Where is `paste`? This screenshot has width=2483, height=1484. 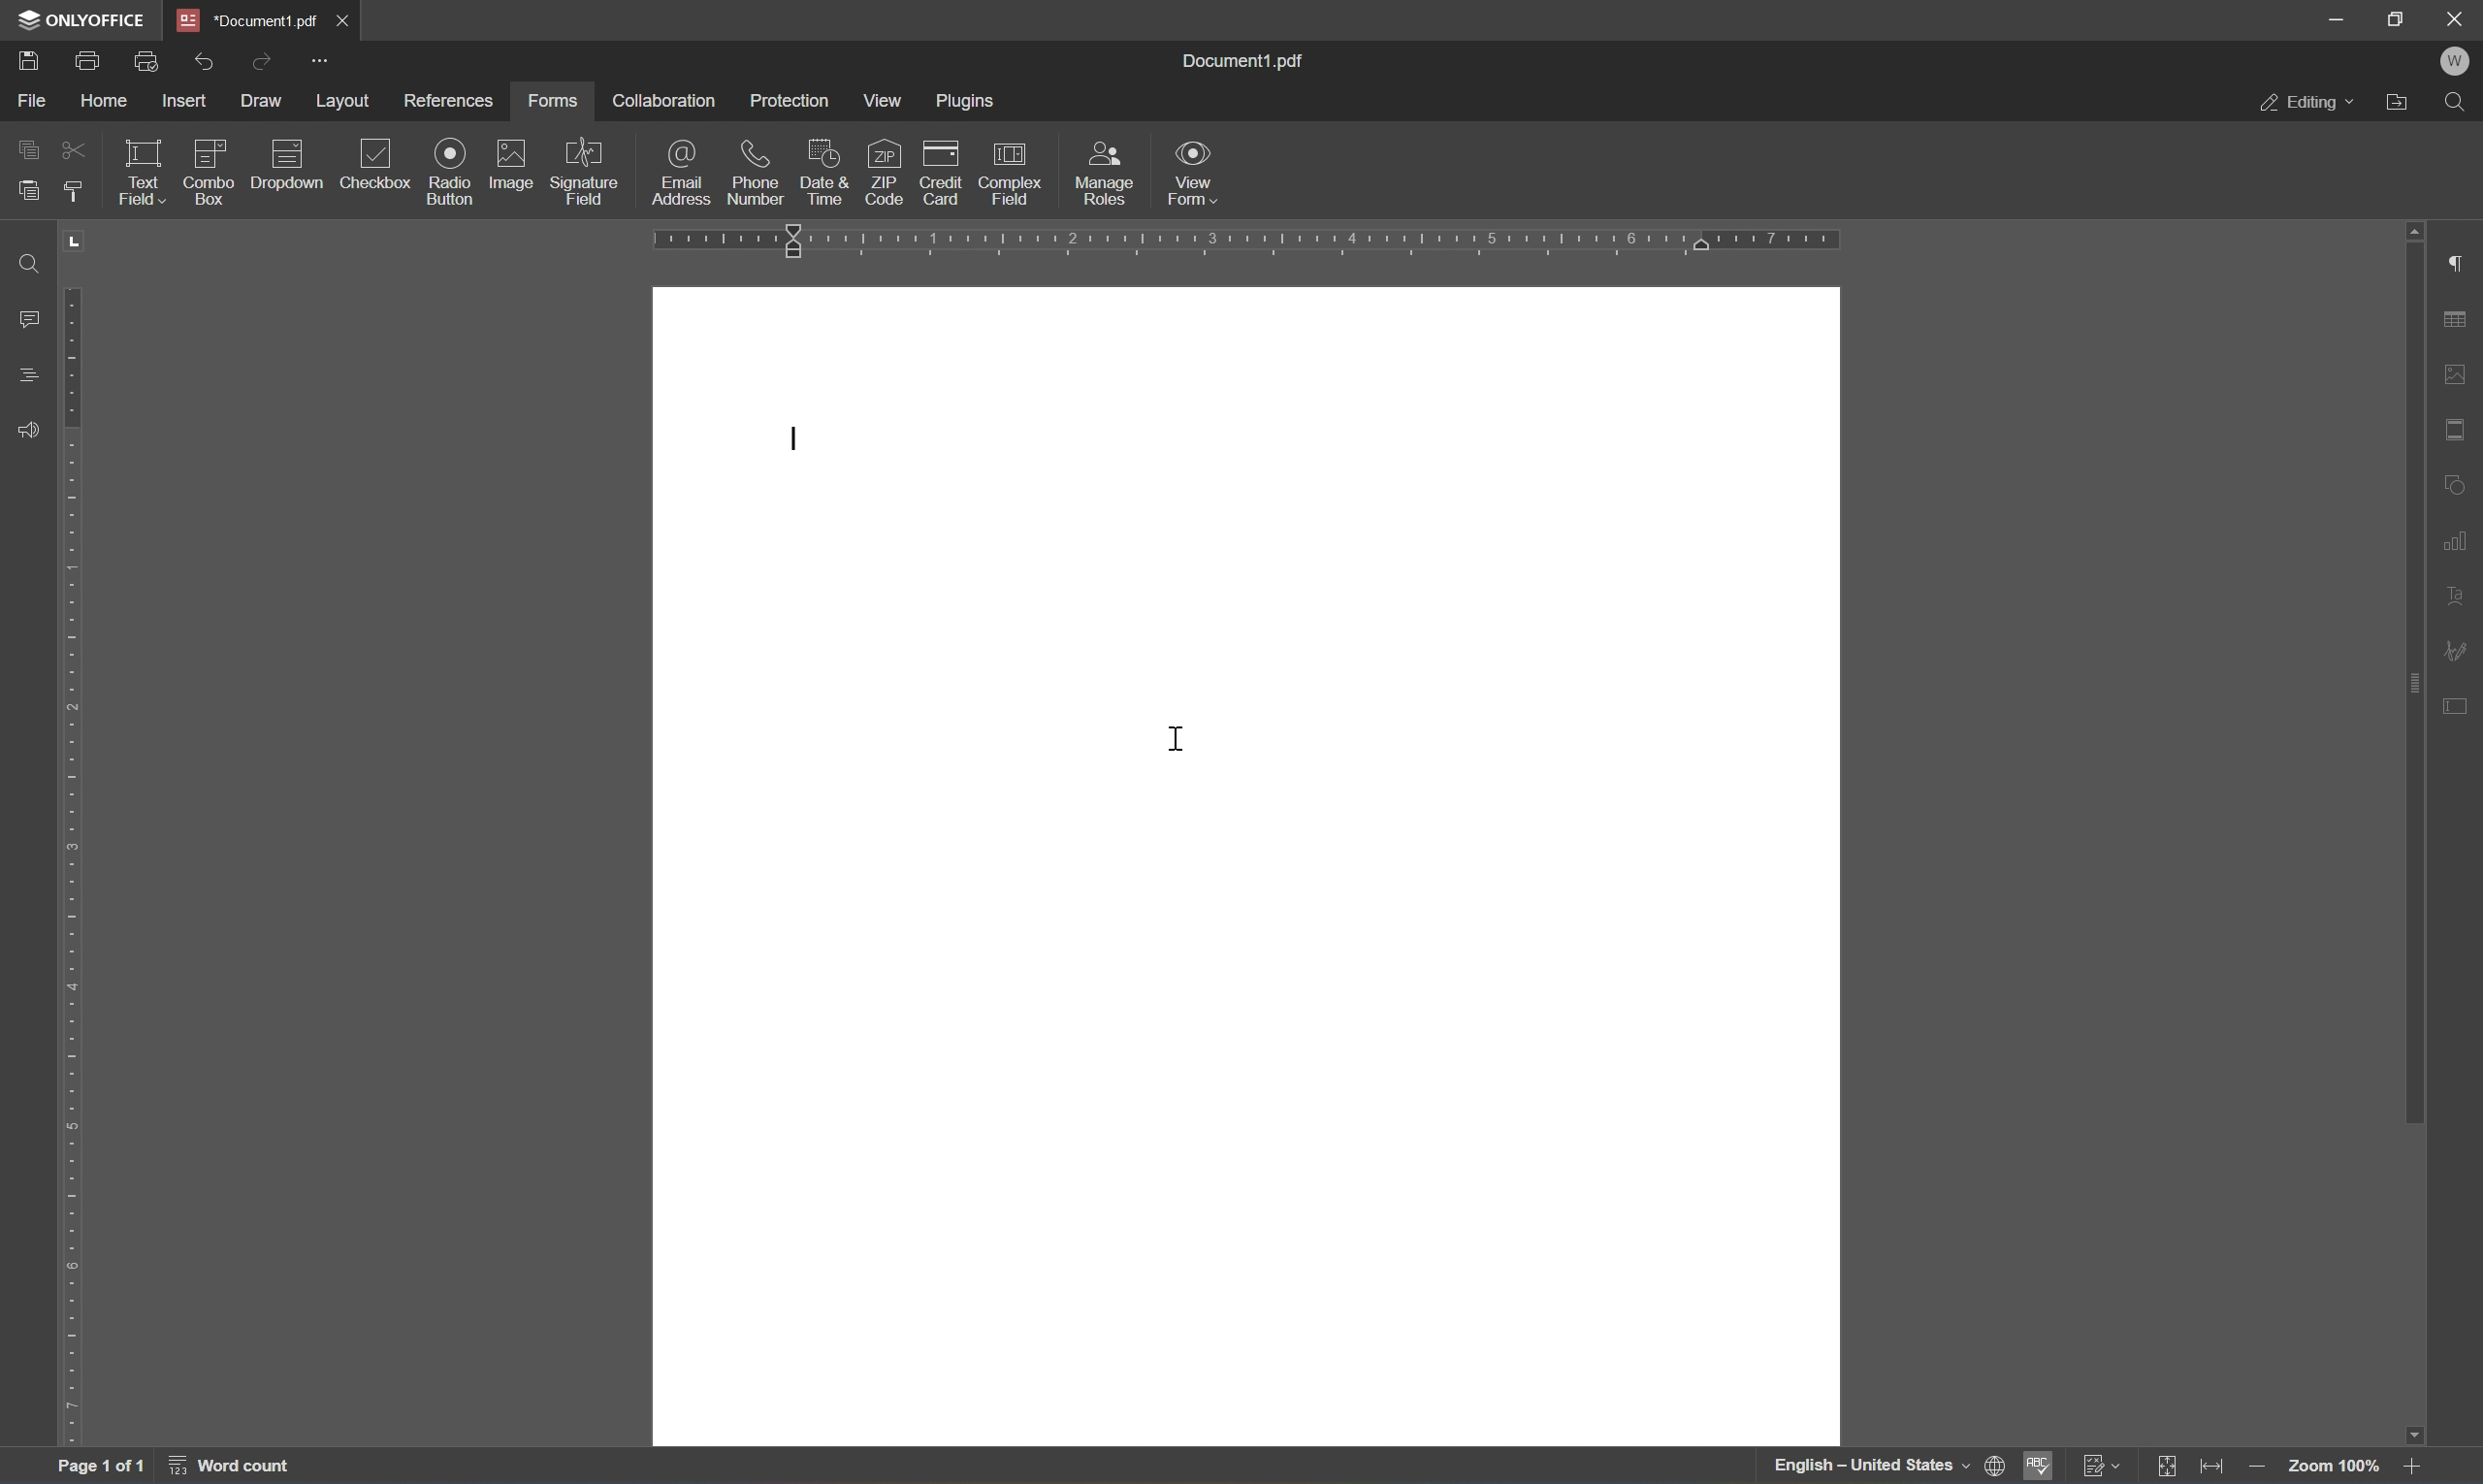
paste is located at coordinates (29, 192).